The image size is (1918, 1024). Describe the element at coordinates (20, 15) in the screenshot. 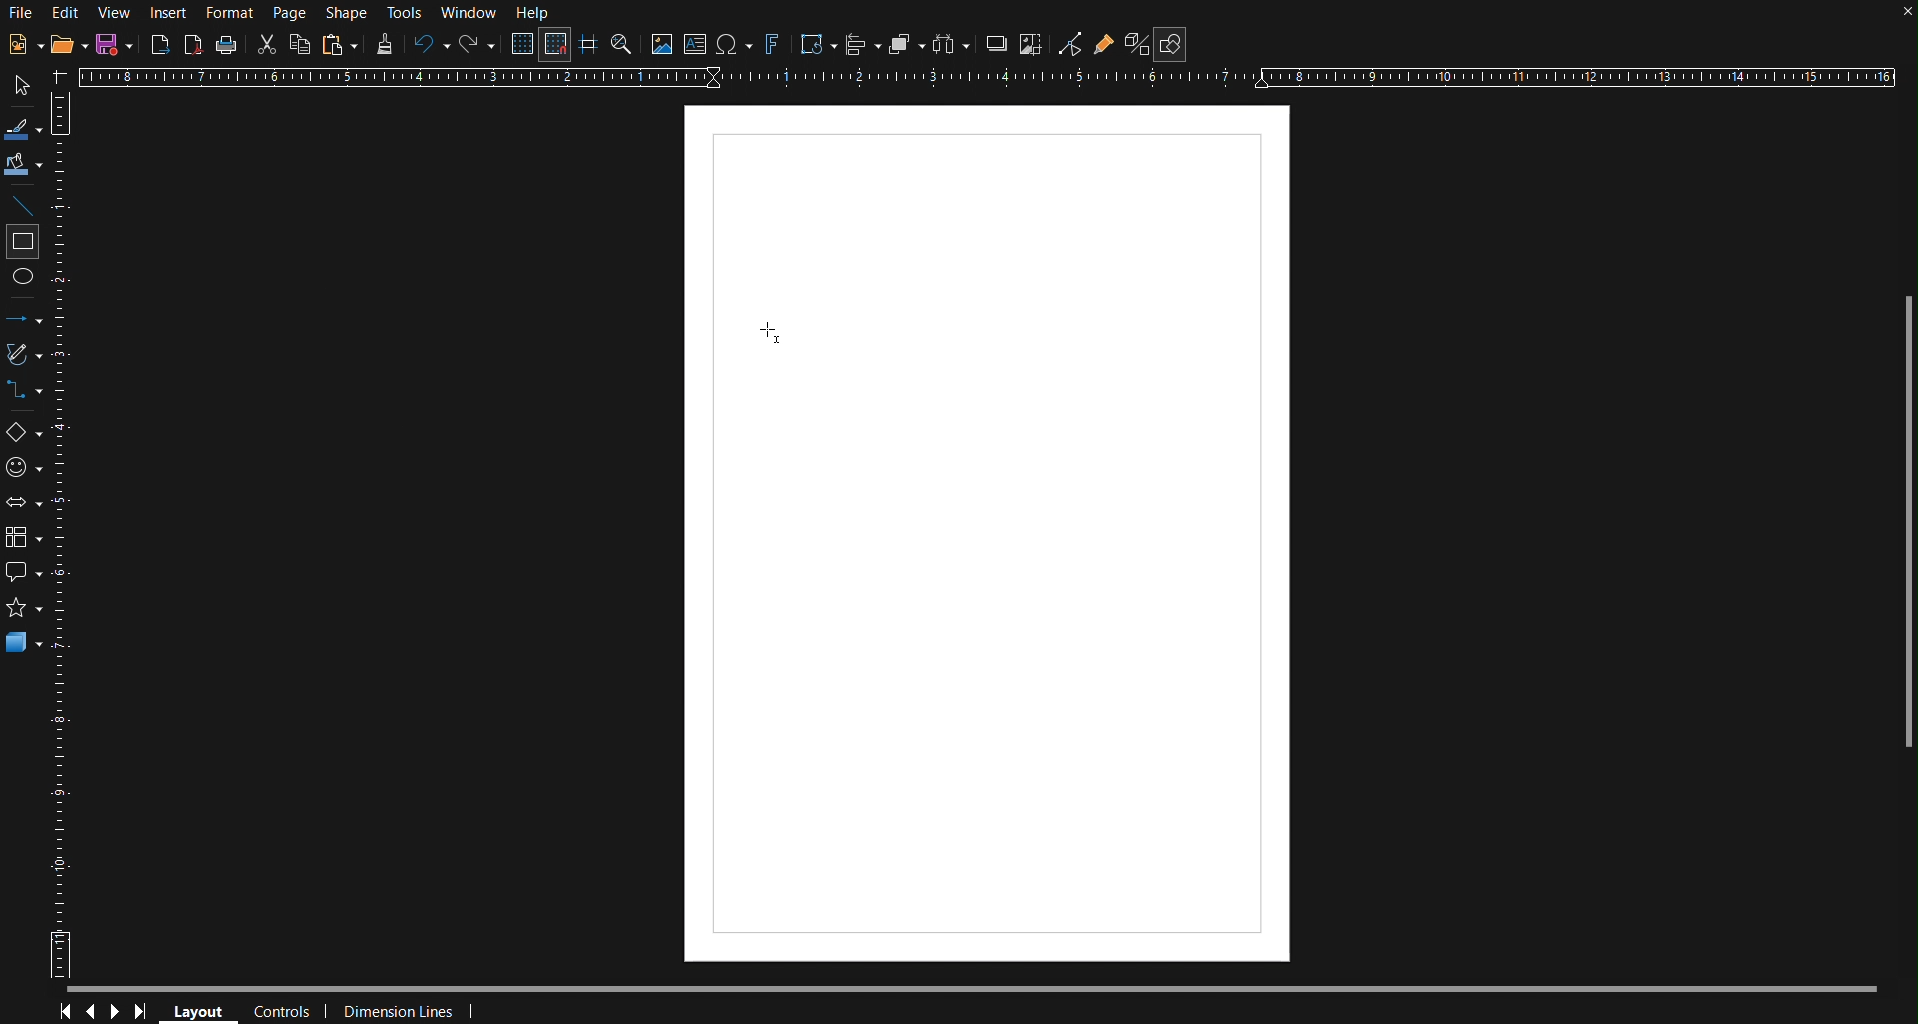

I see `File` at that location.